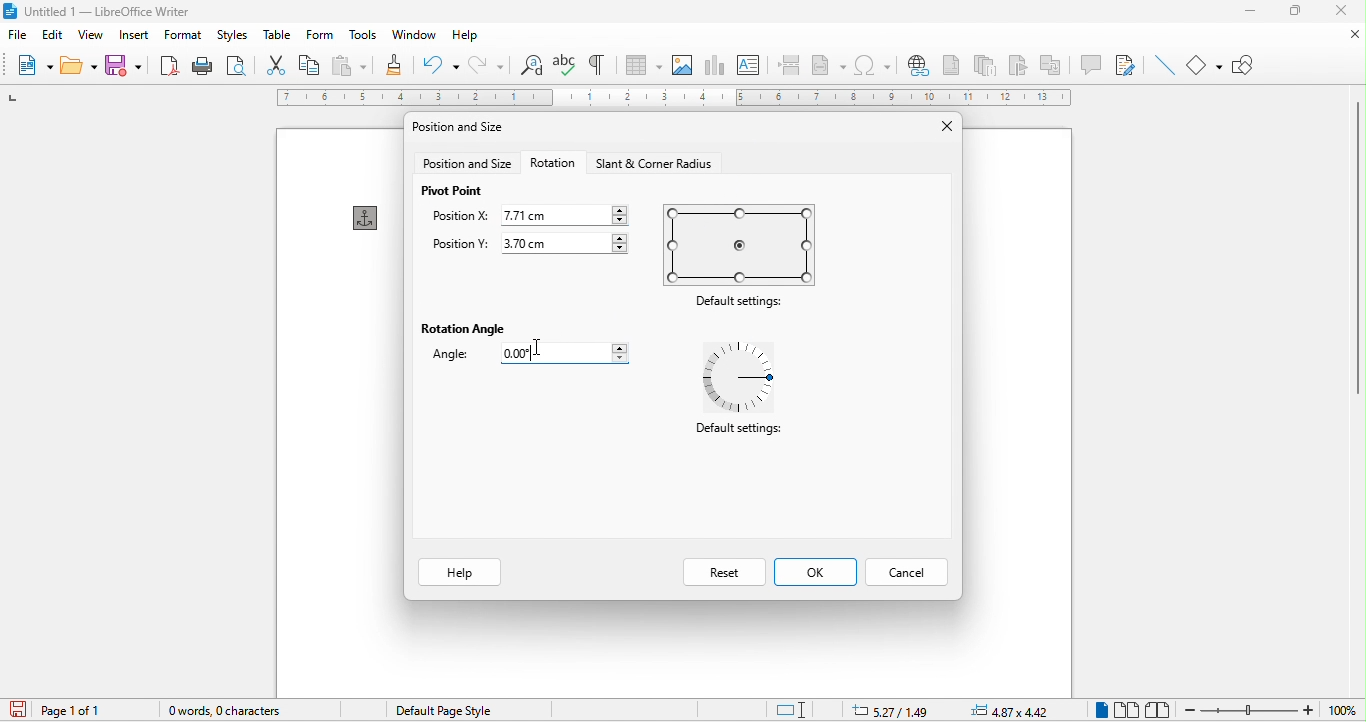 This screenshot has height=722, width=1366. I want to click on print preview, so click(236, 67).